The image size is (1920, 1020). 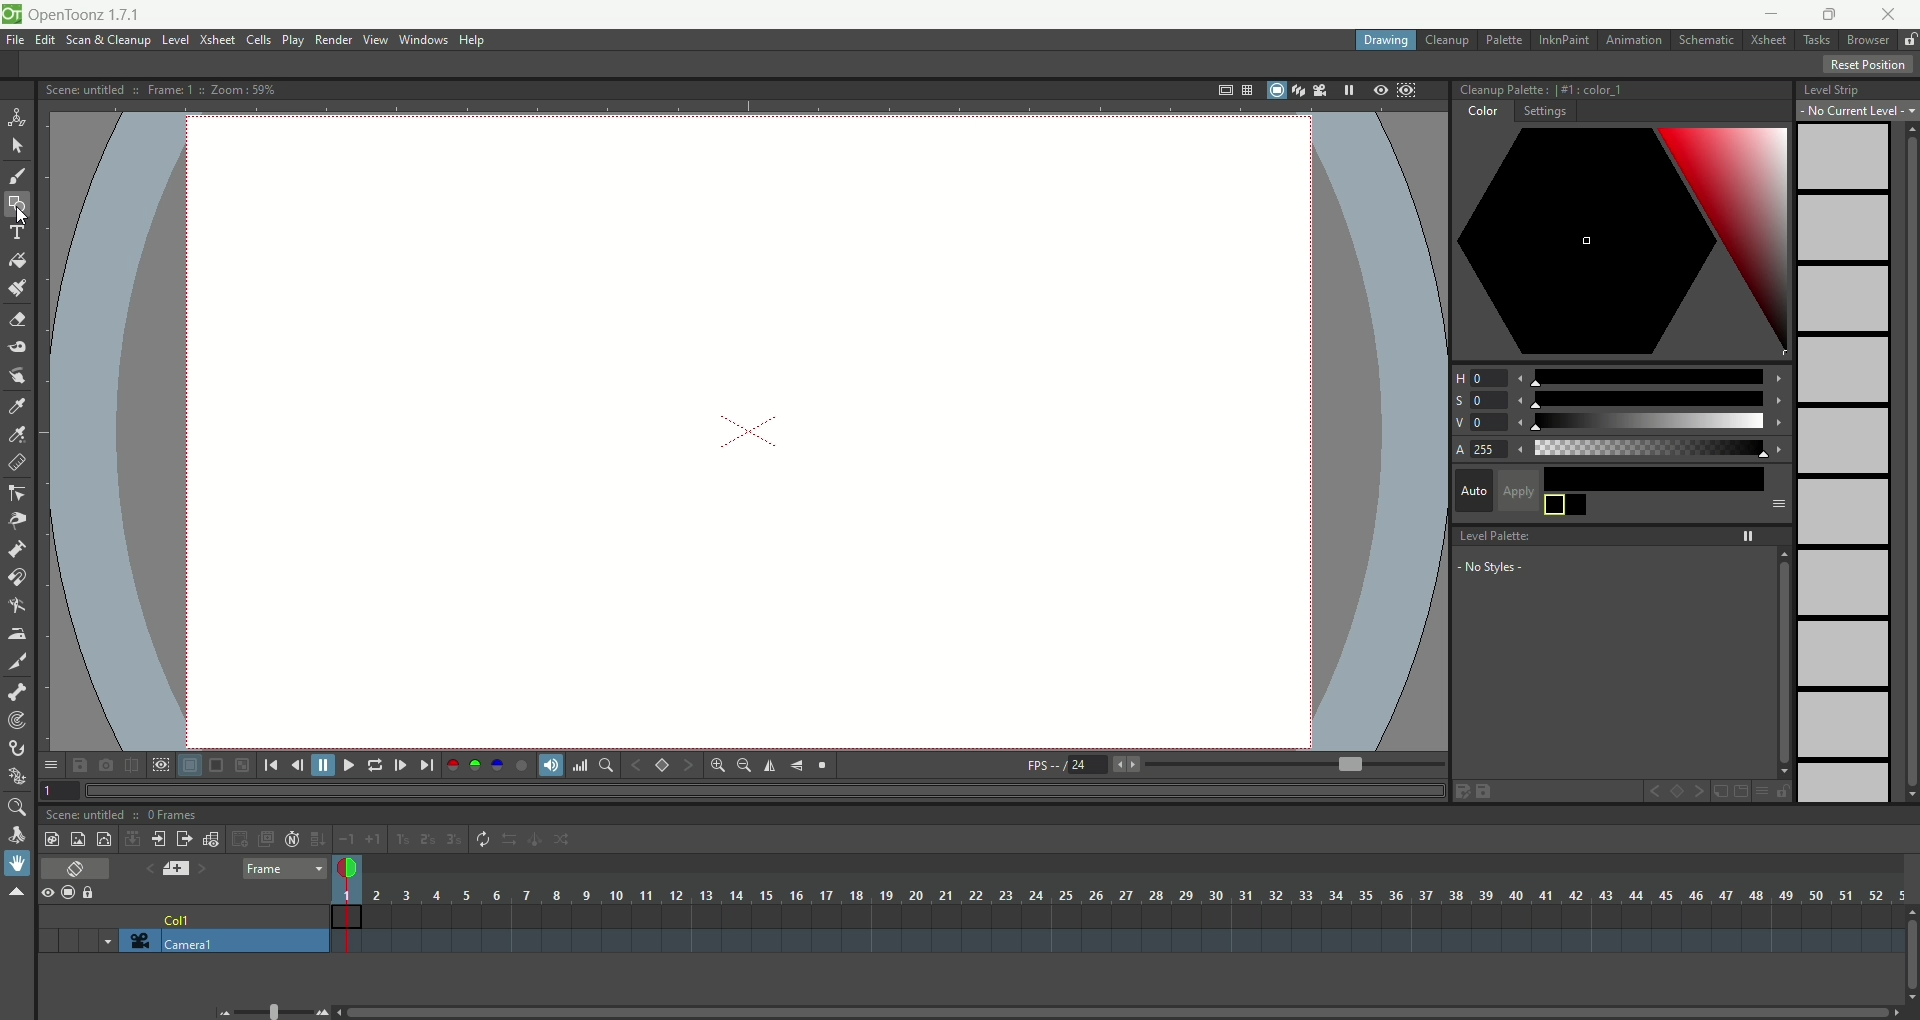 I want to click on hue, so click(x=1621, y=374).